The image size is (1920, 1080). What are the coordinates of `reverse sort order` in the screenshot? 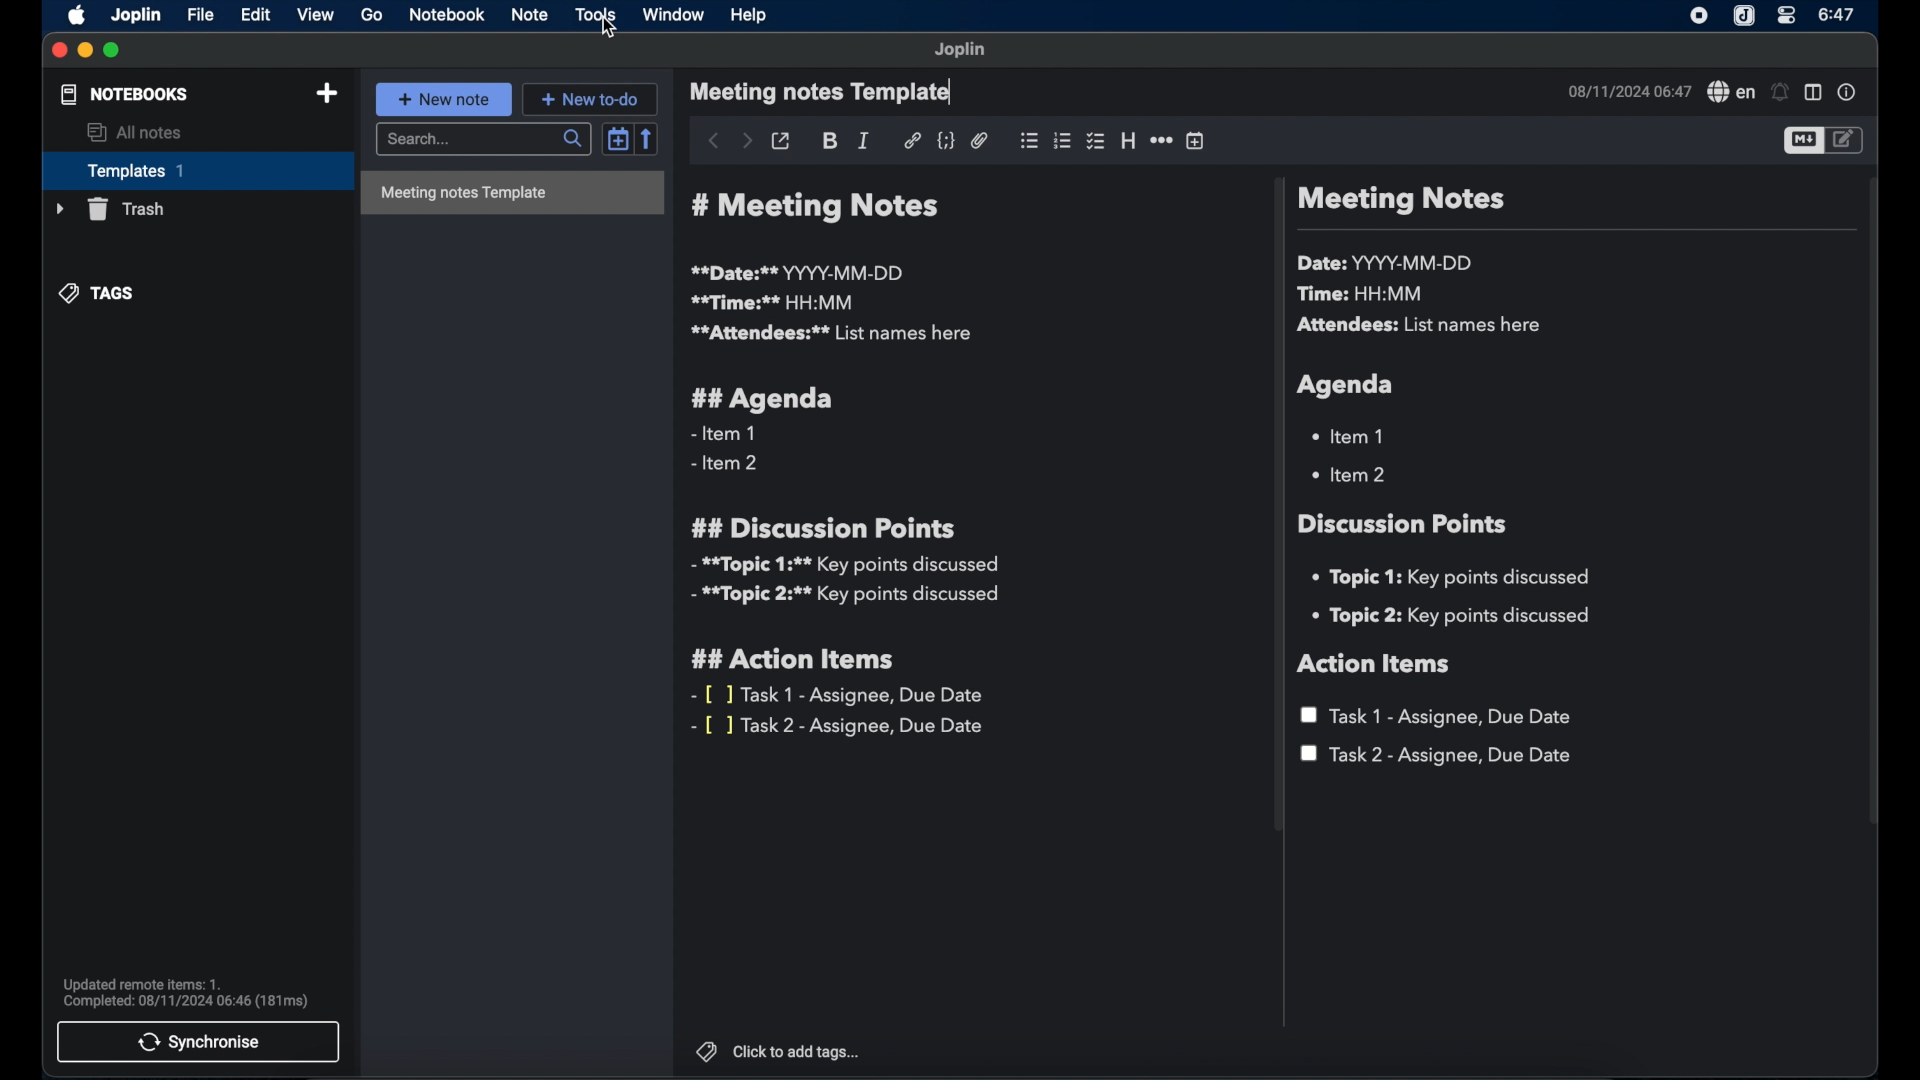 It's located at (649, 139).